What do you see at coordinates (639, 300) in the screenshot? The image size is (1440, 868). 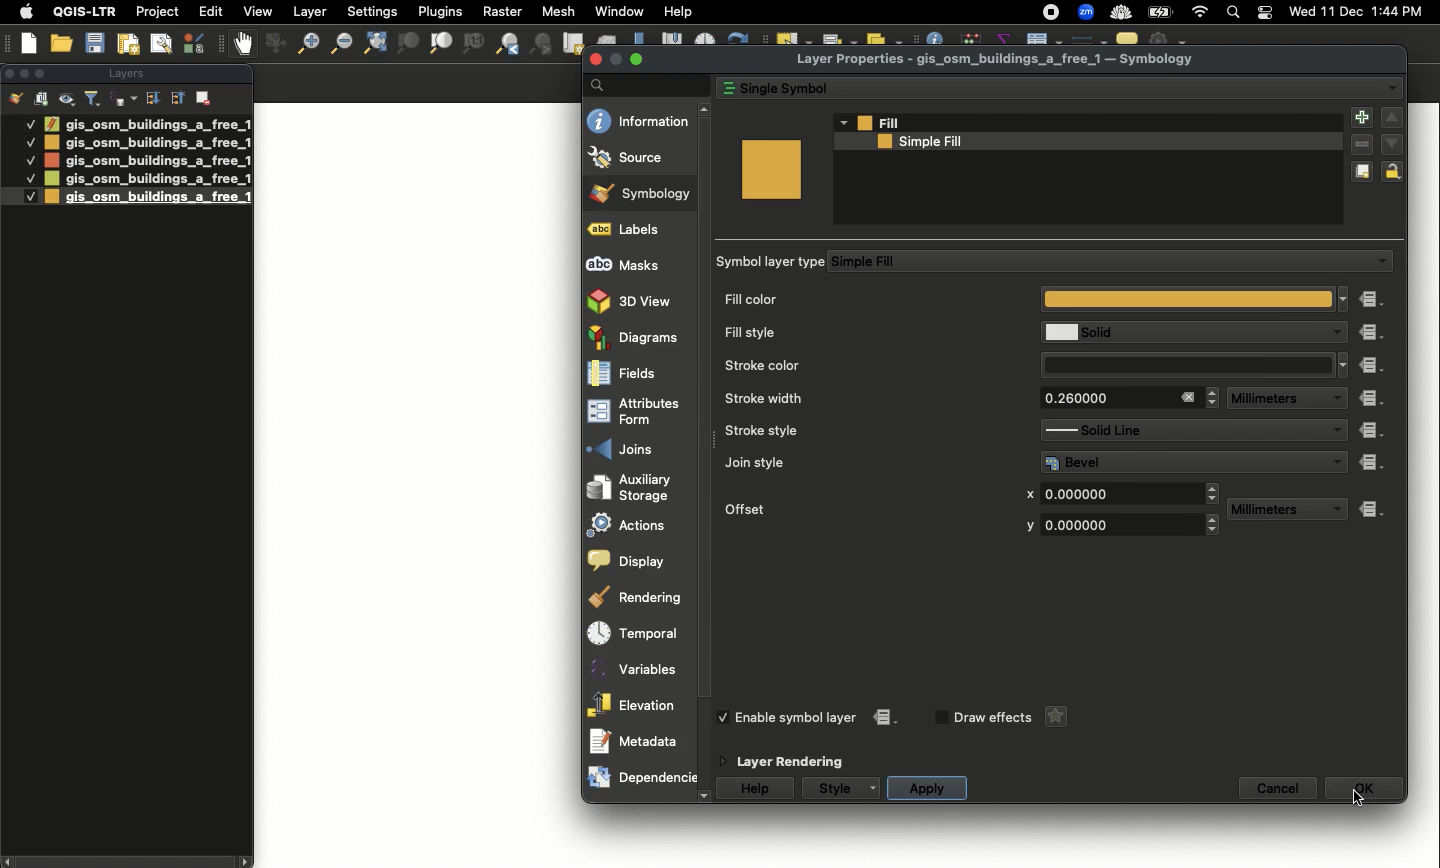 I see `3D view` at bounding box center [639, 300].